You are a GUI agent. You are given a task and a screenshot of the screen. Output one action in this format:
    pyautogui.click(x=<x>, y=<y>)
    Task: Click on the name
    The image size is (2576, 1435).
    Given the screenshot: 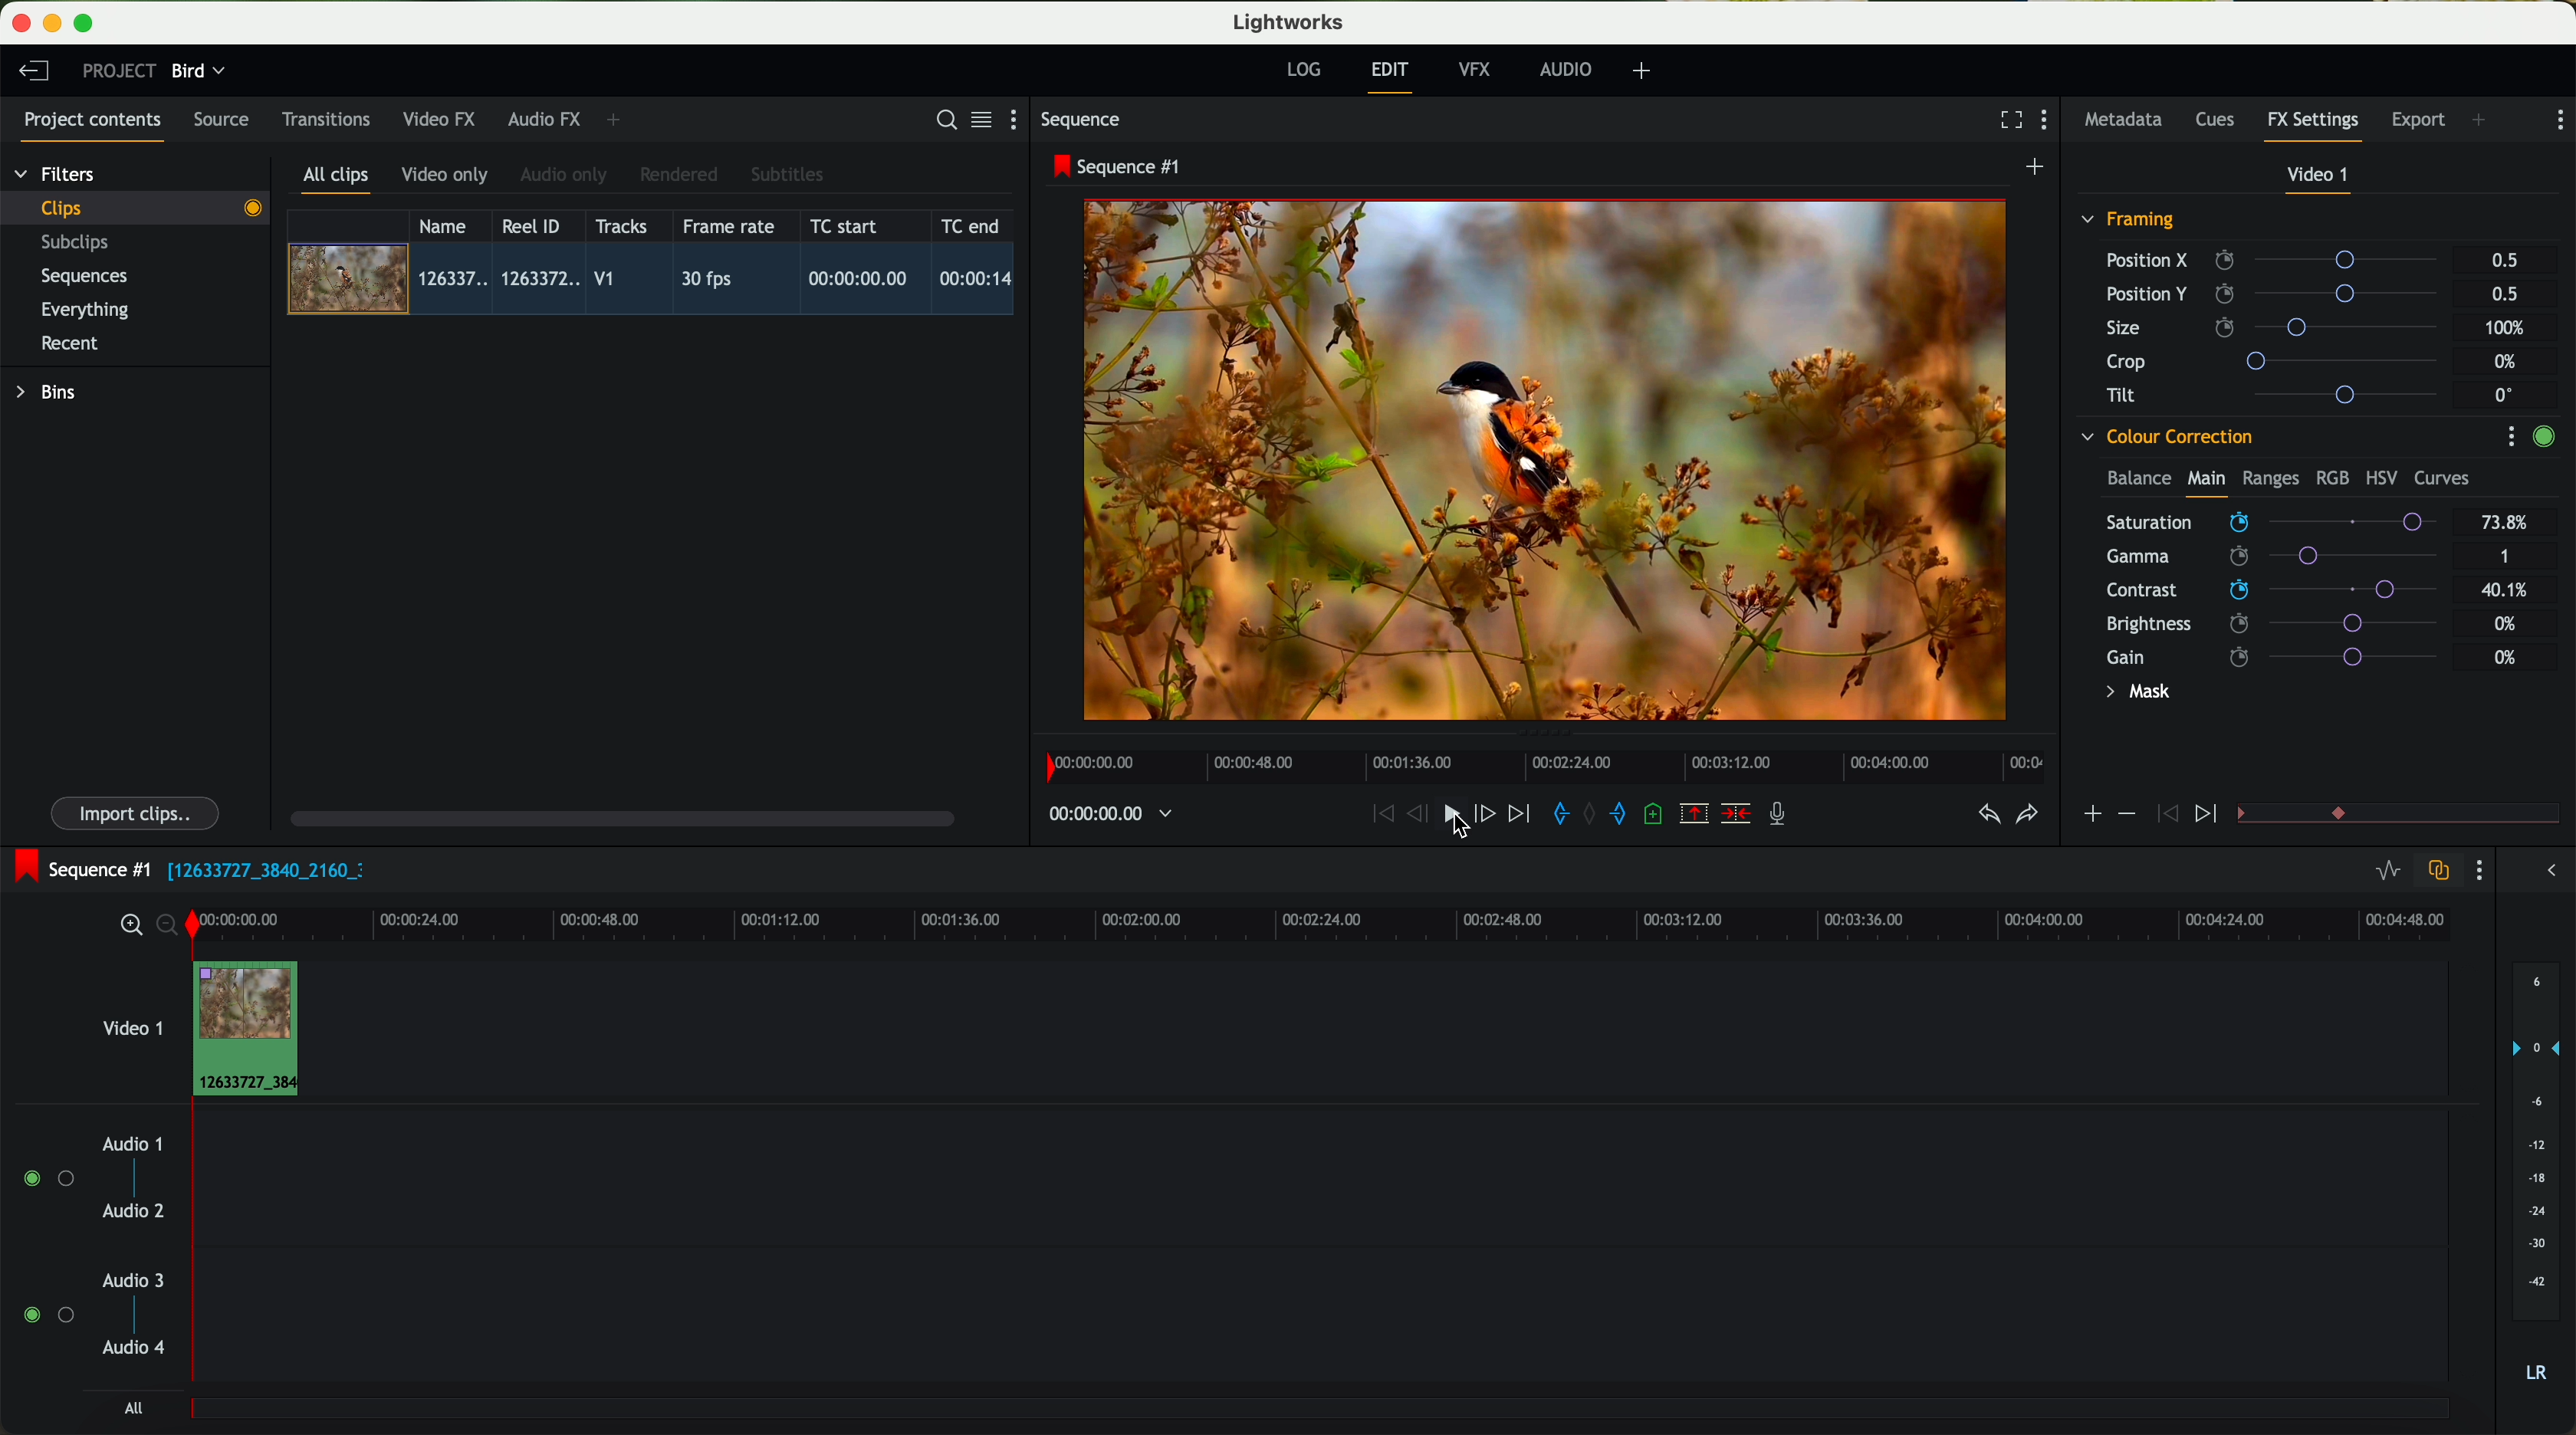 What is the action you would take?
    pyautogui.click(x=450, y=226)
    